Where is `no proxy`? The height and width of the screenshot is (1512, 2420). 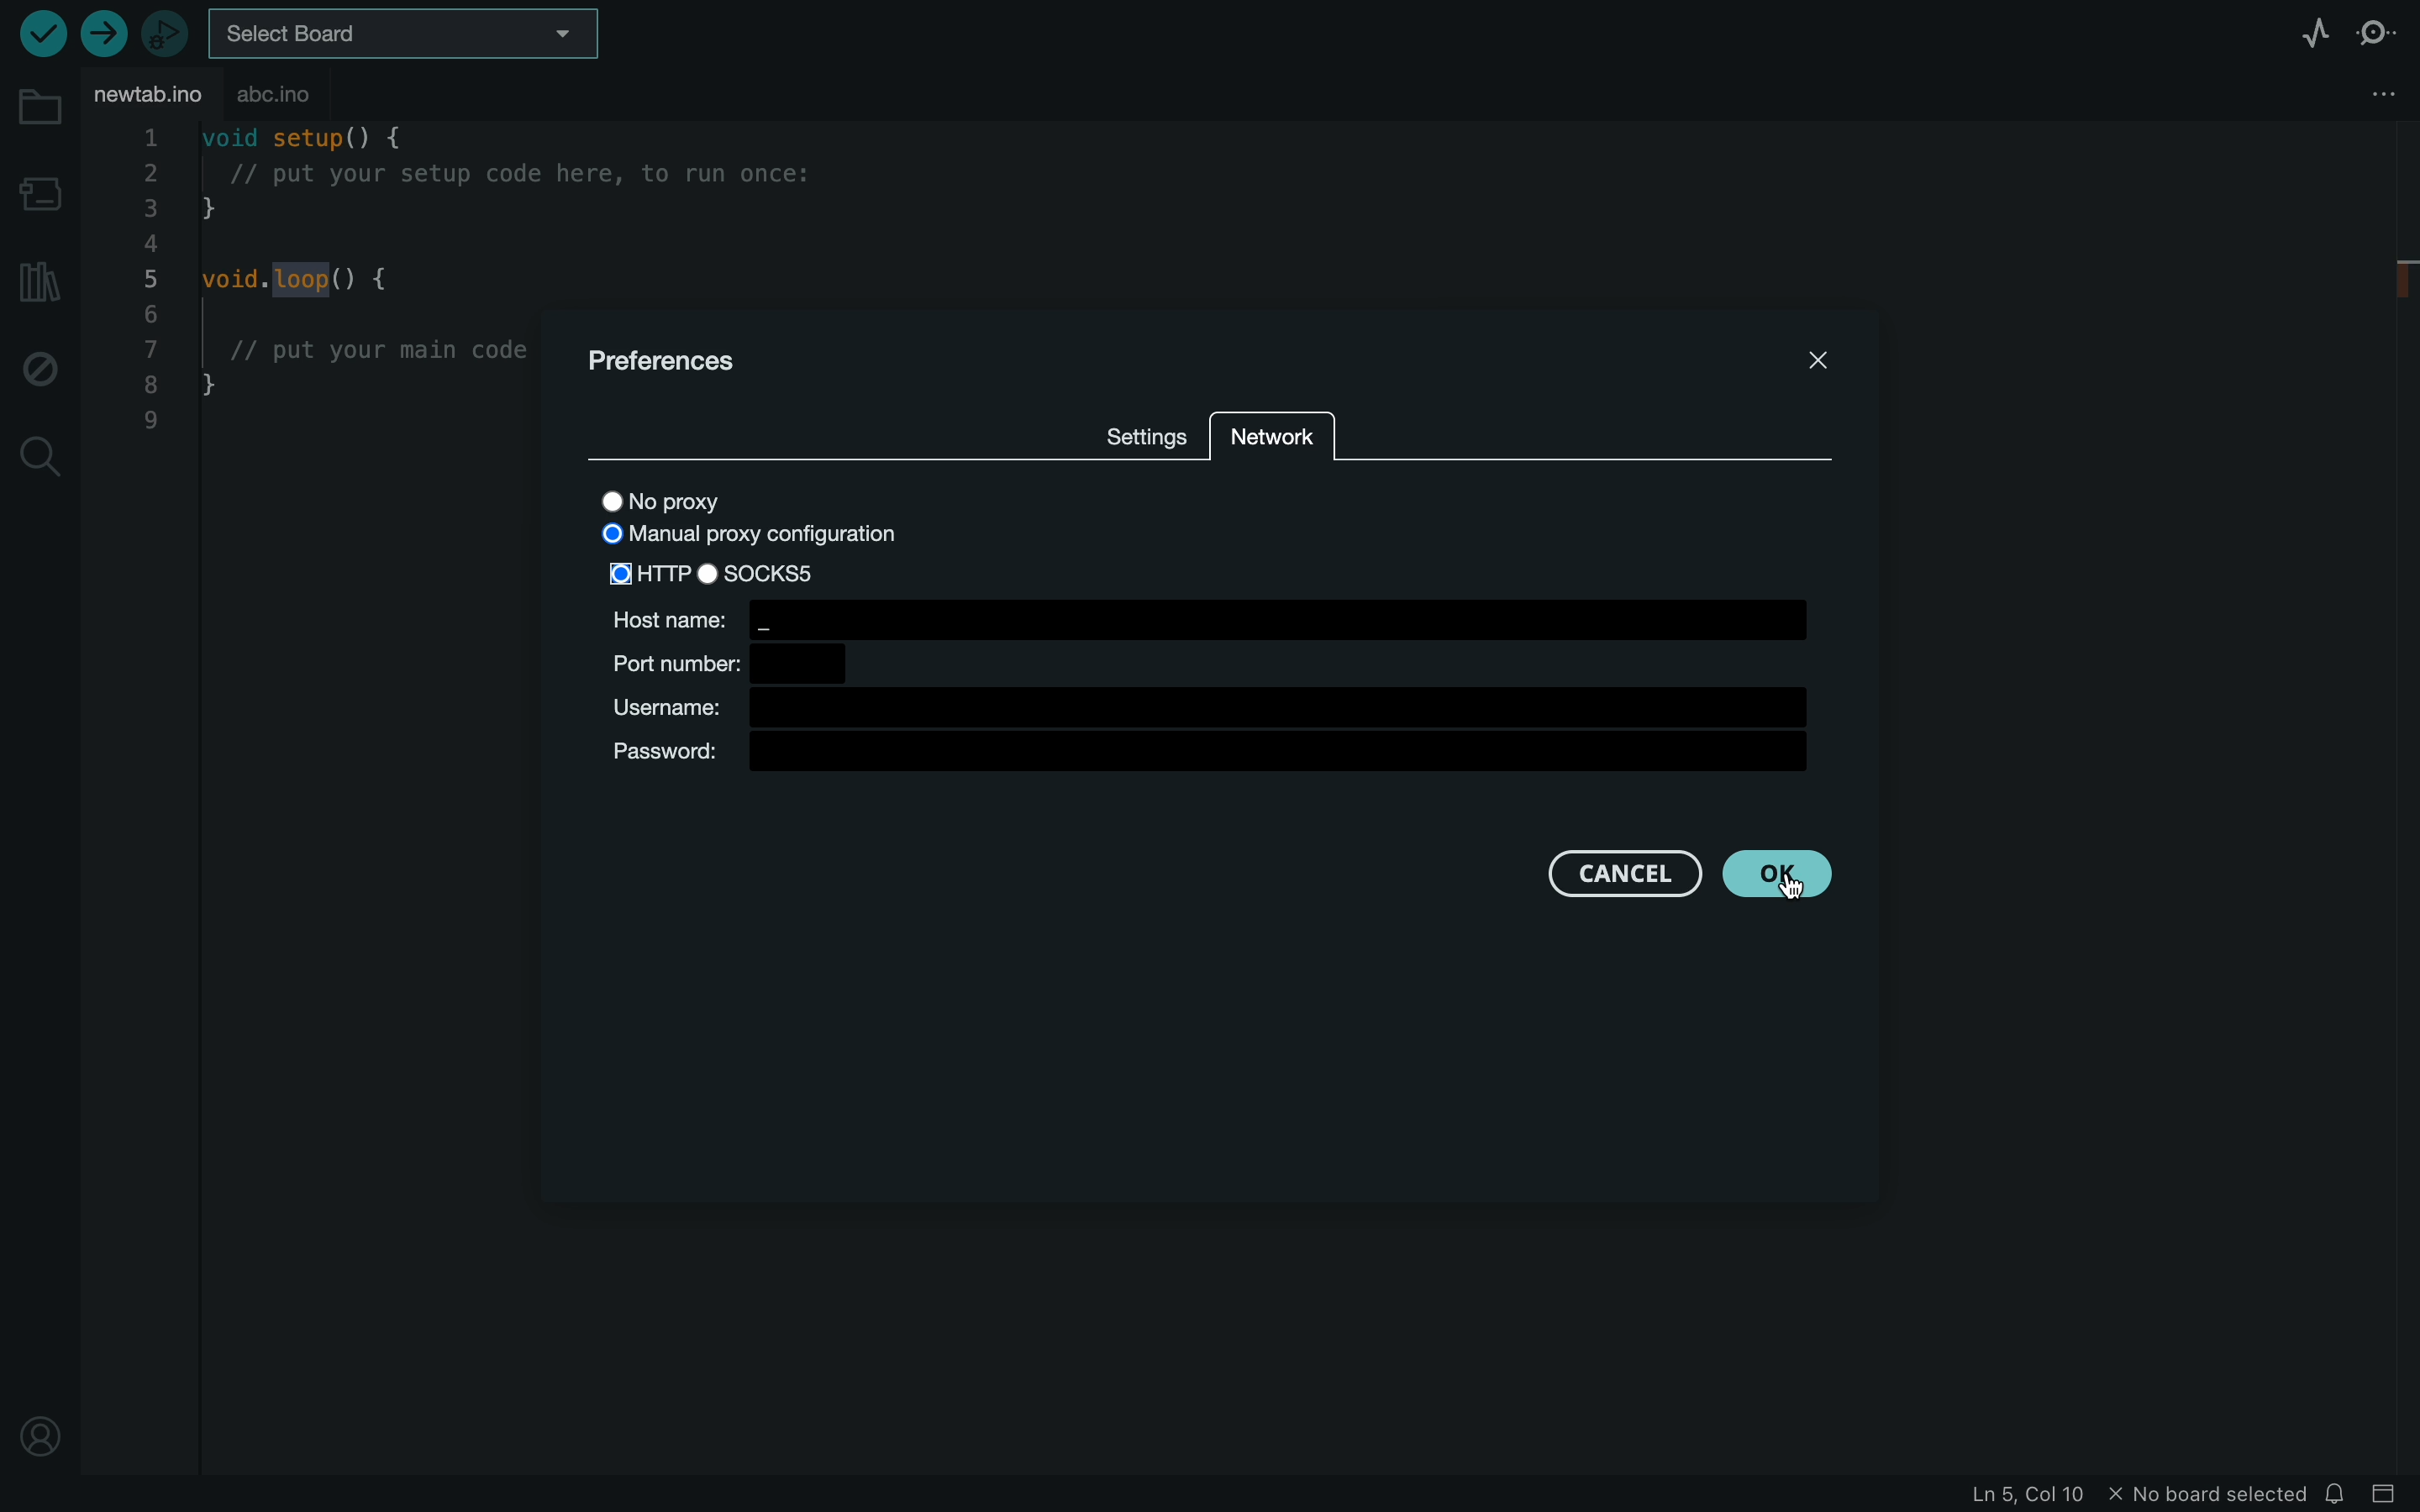 no proxy is located at coordinates (683, 498).